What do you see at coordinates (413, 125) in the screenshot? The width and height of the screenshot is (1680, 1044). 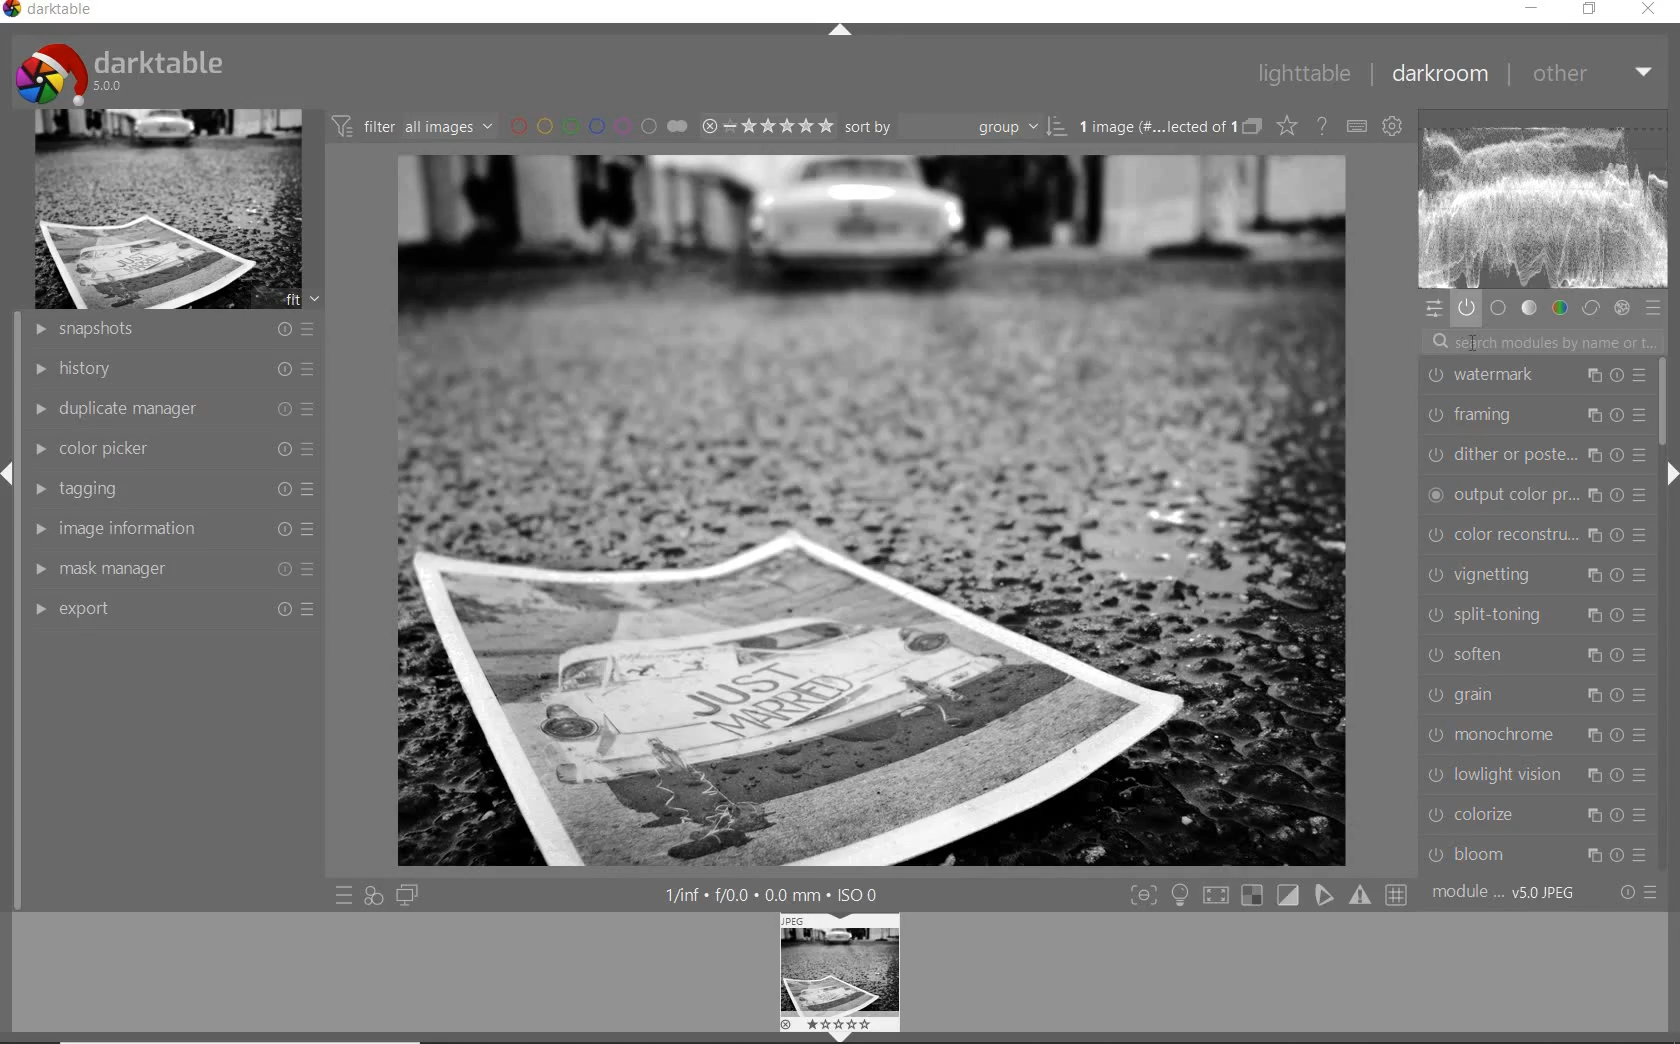 I see `filter images ` at bounding box center [413, 125].